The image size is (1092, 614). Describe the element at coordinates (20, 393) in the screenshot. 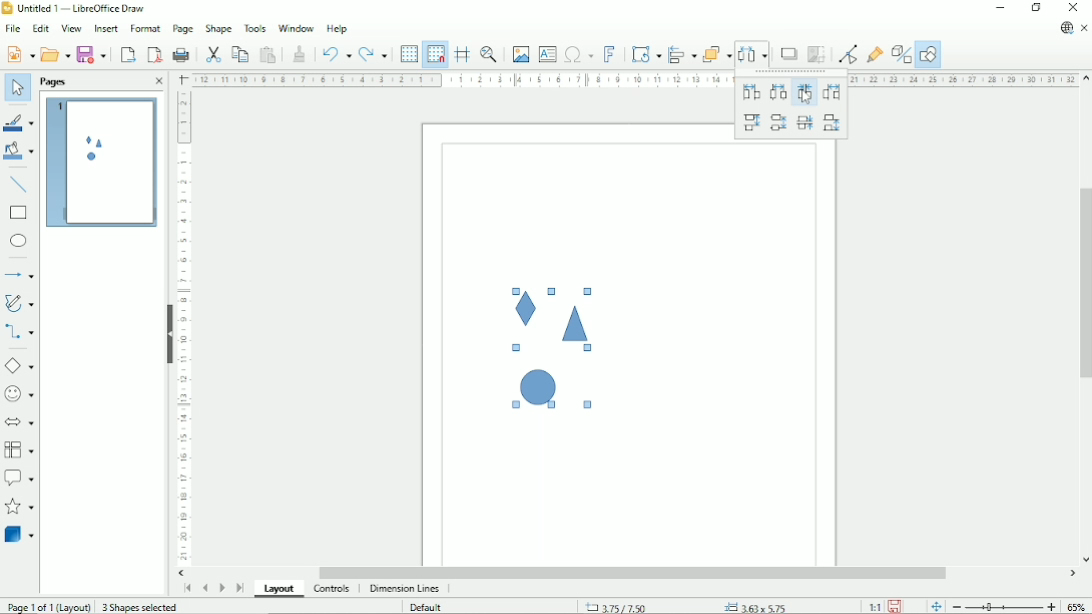

I see `Symbol shapes` at that location.